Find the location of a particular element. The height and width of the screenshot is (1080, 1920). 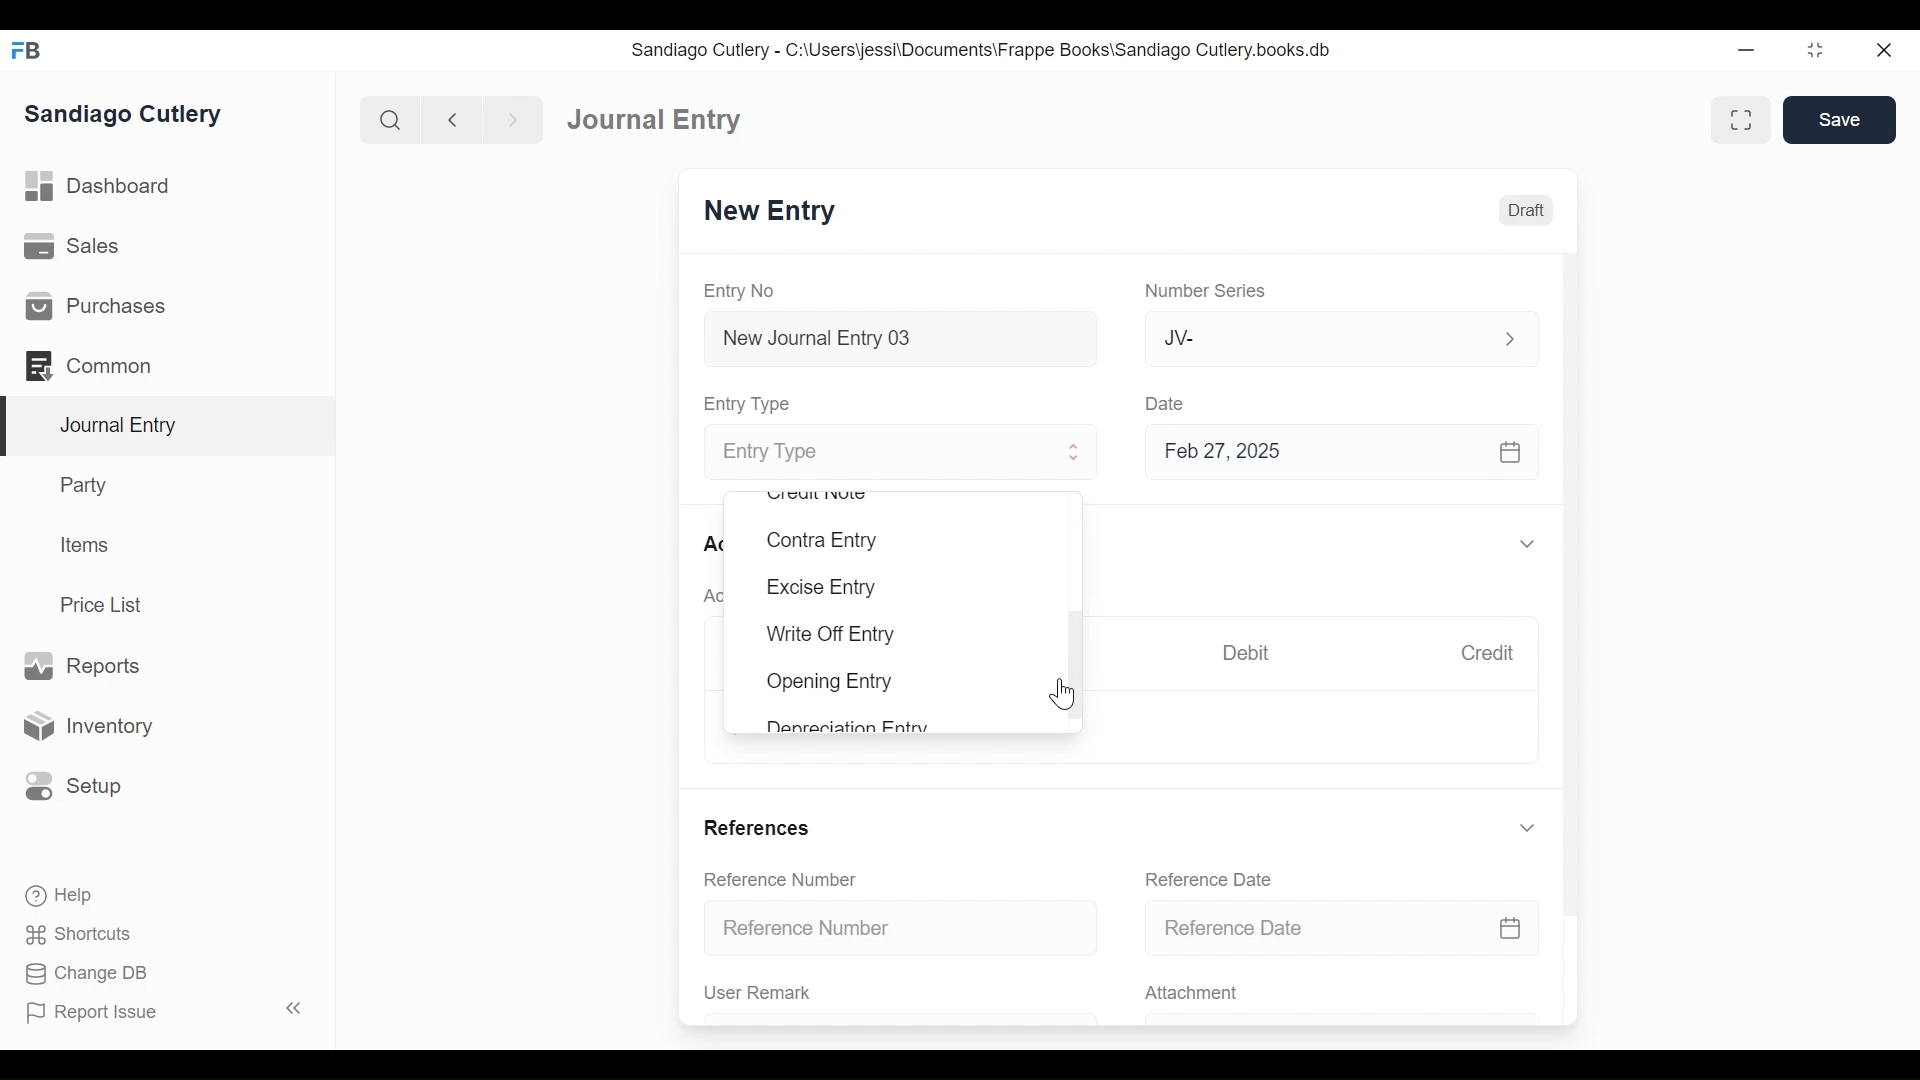

Entry Type is located at coordinates (874, 452).